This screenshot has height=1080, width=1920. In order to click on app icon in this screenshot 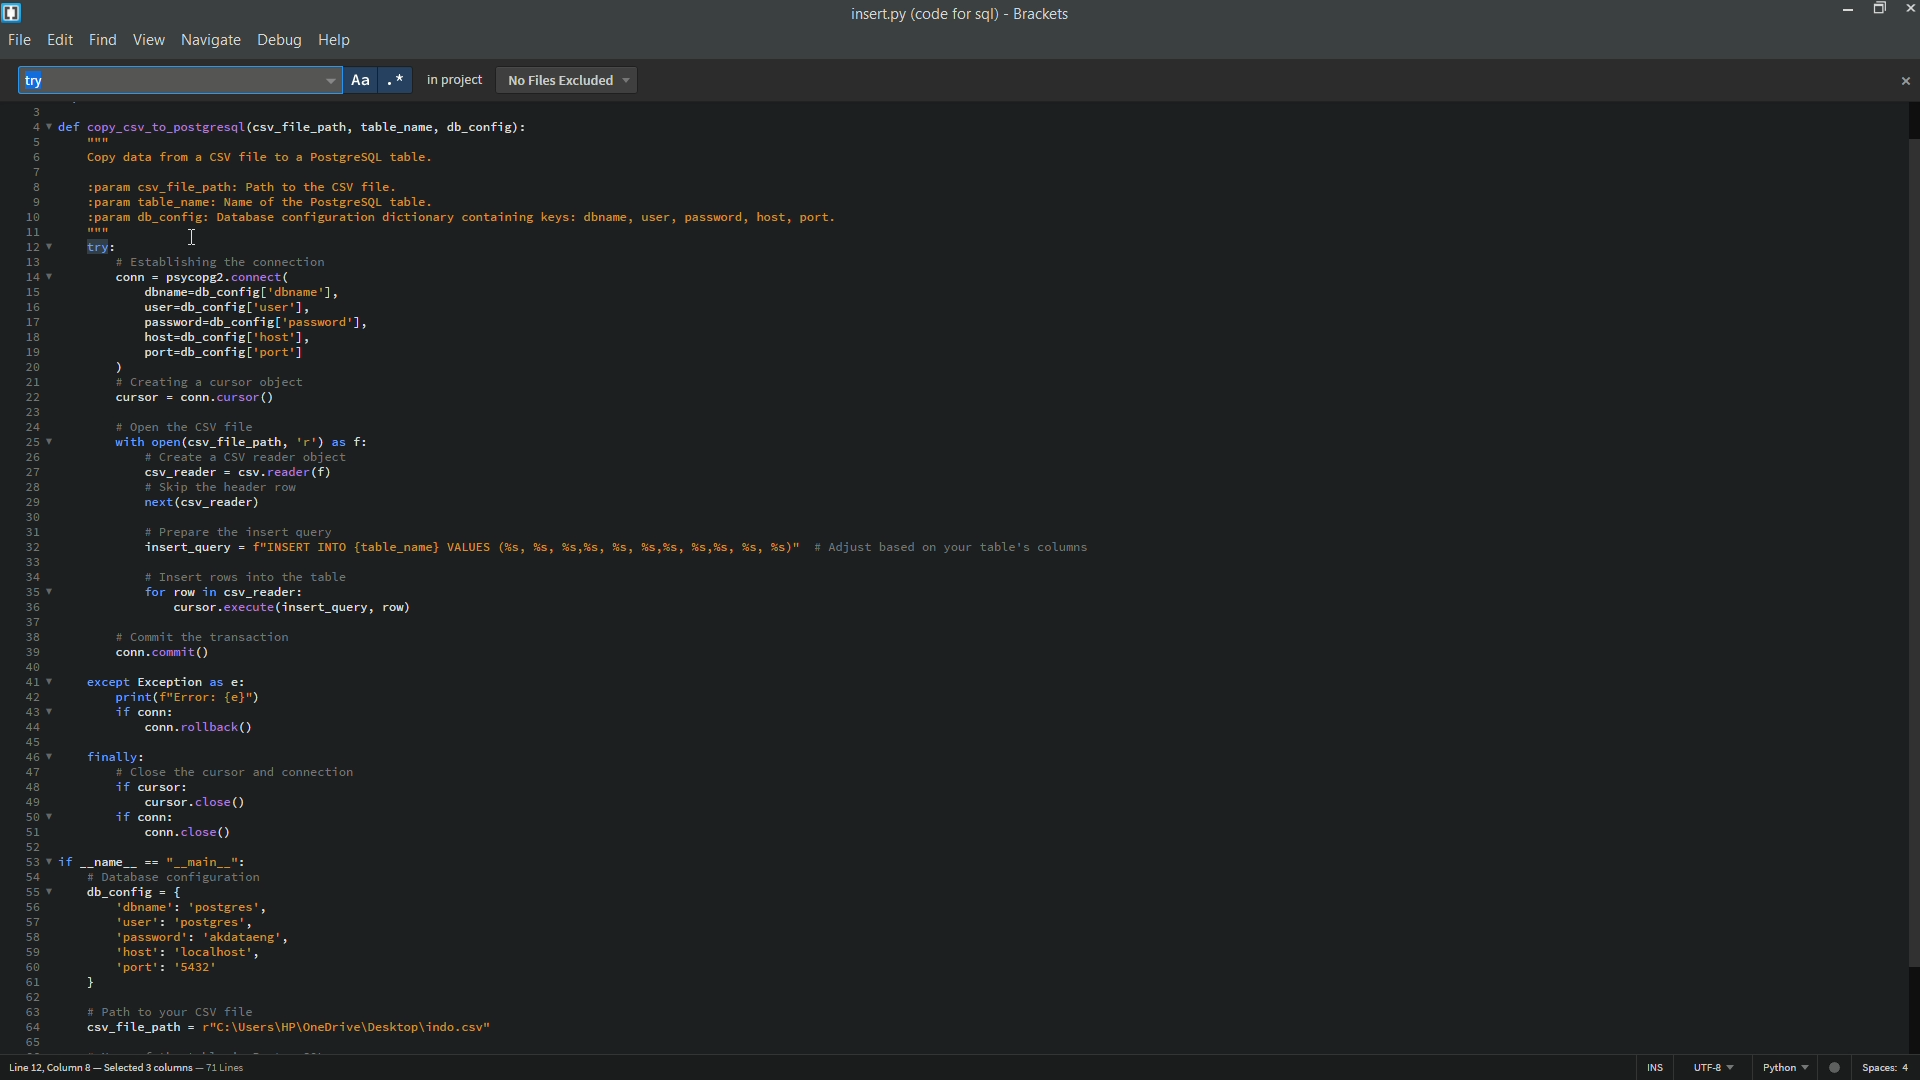, I will do `click(12, 13)`.